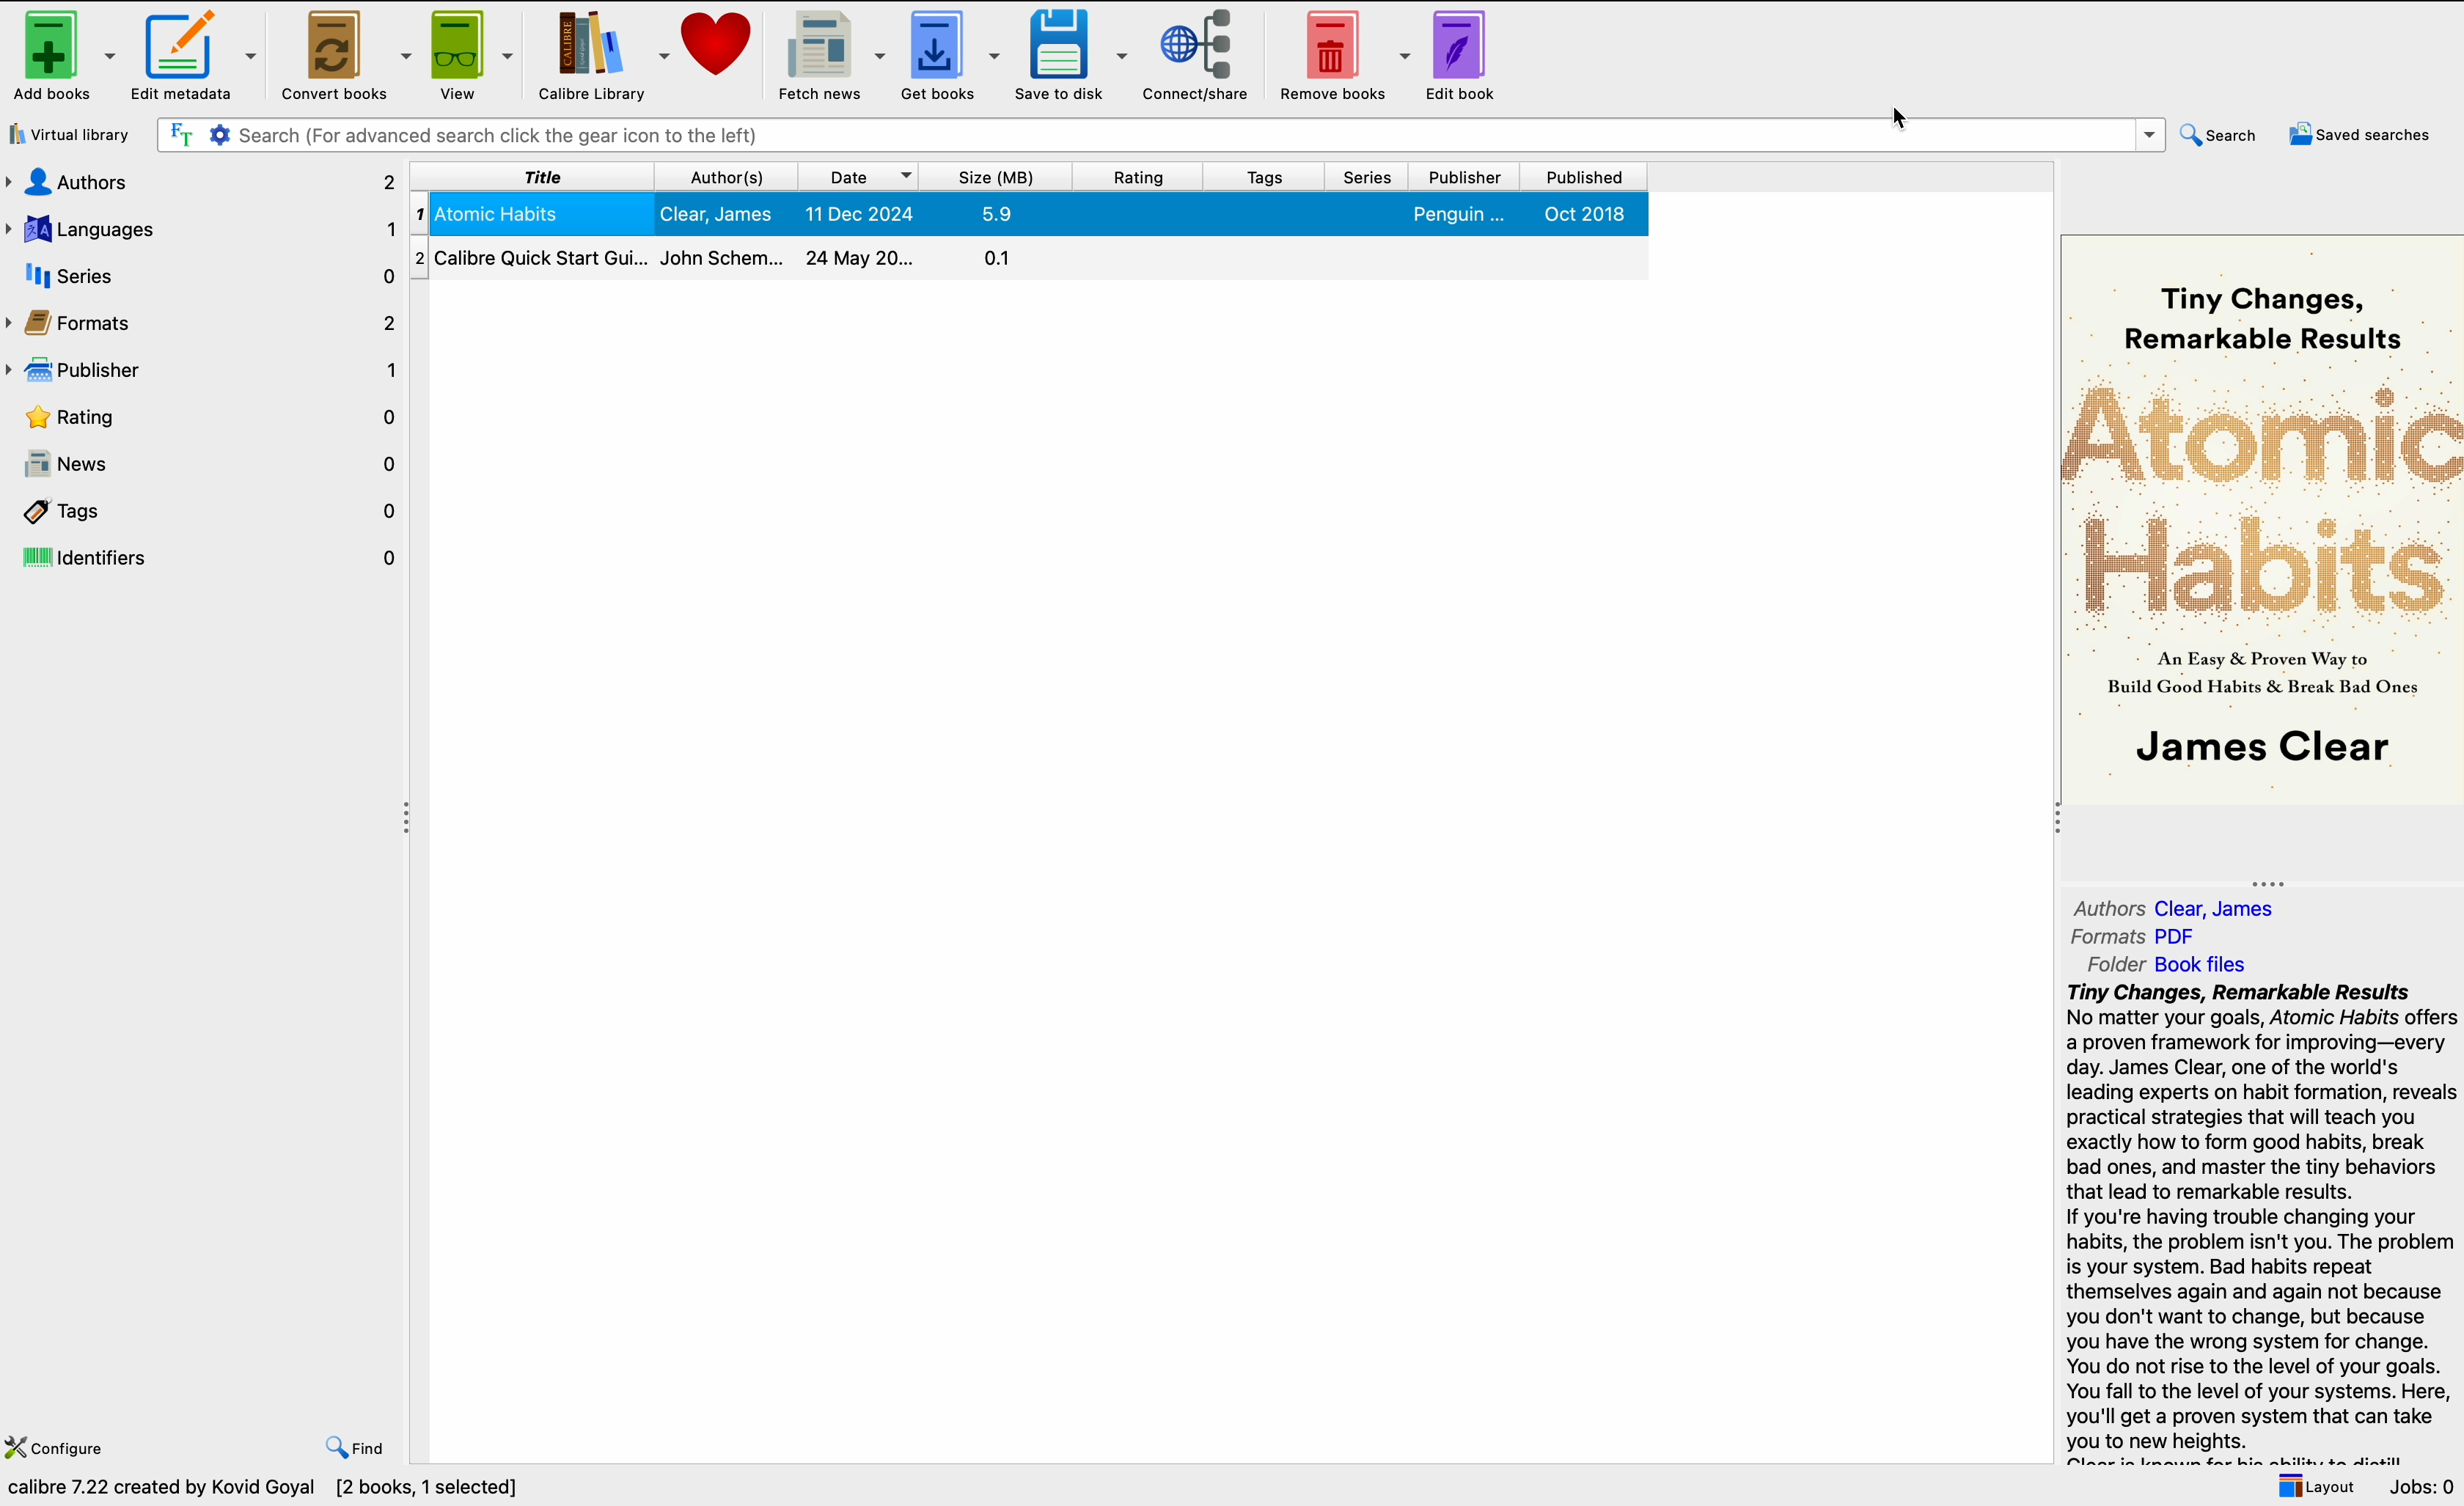  What do you see at coordinates (2262, 1223) in the screenshot?
I see `summary book` at bounding box center [2262, 1223].